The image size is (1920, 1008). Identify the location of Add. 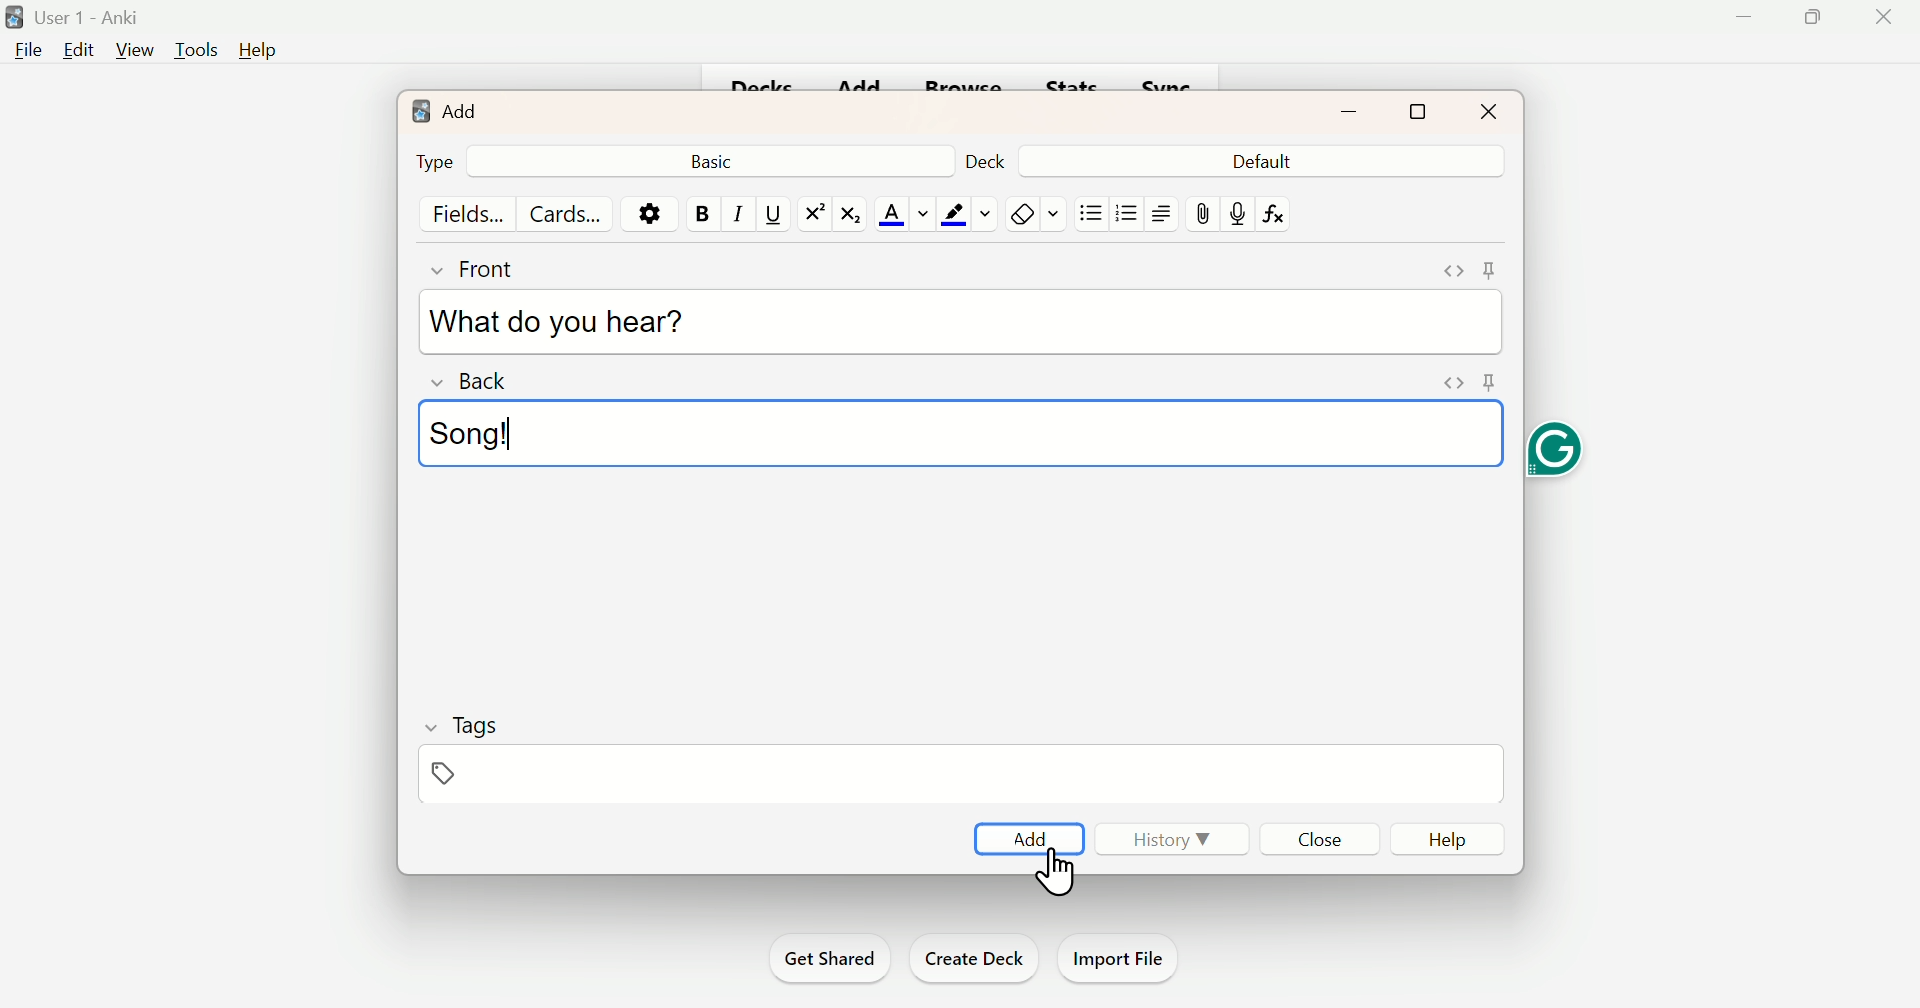
(1023, 836).